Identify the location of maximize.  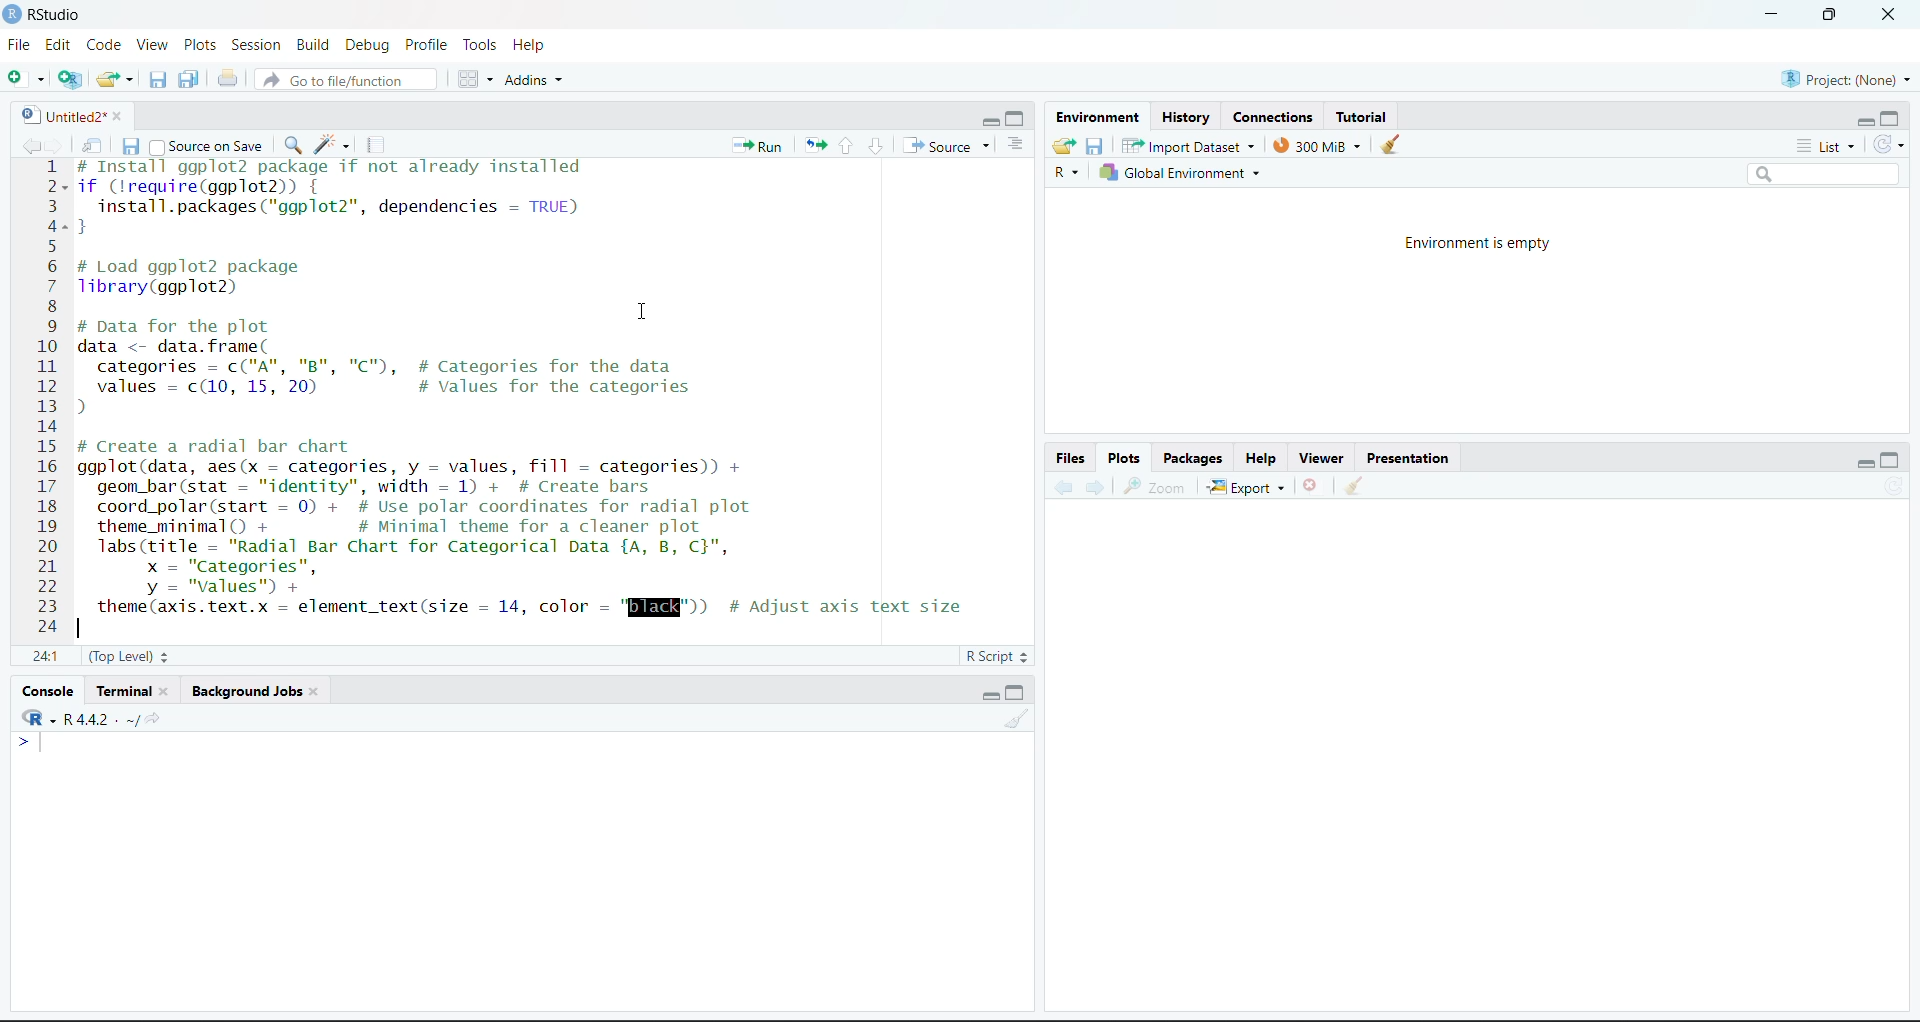
(1823, 13).